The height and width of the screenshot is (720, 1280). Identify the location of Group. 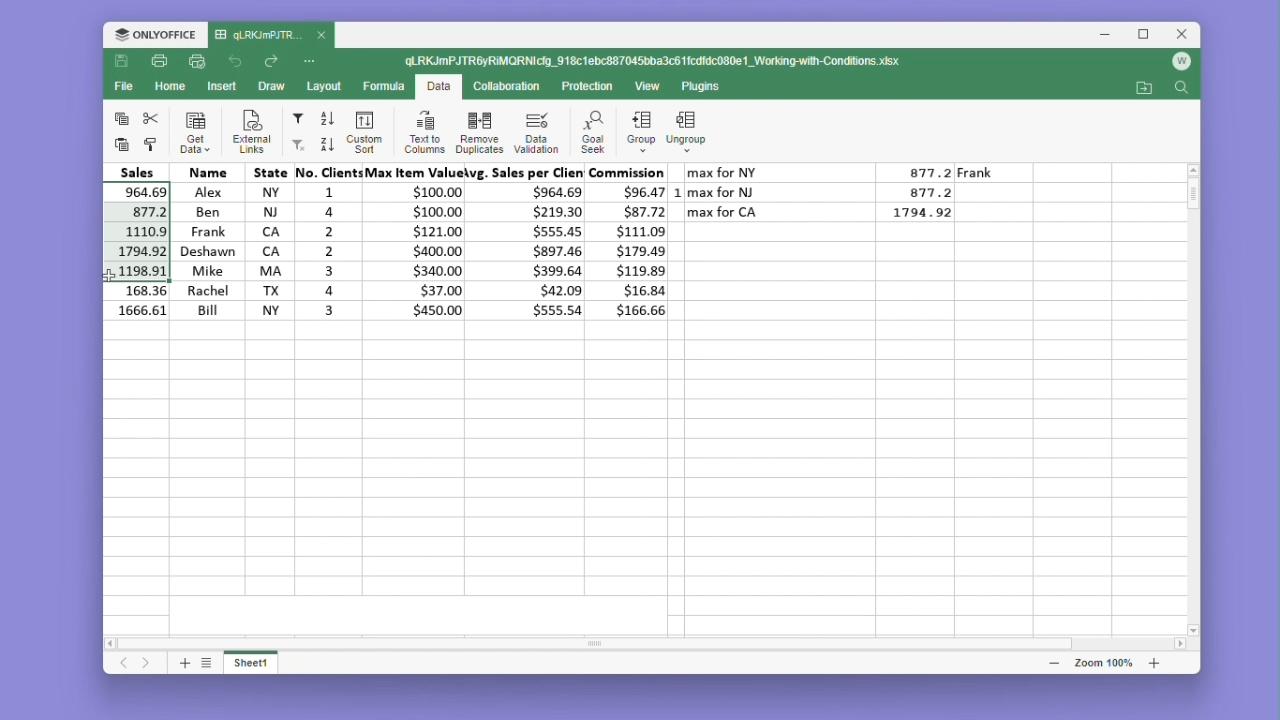
(640, 132).